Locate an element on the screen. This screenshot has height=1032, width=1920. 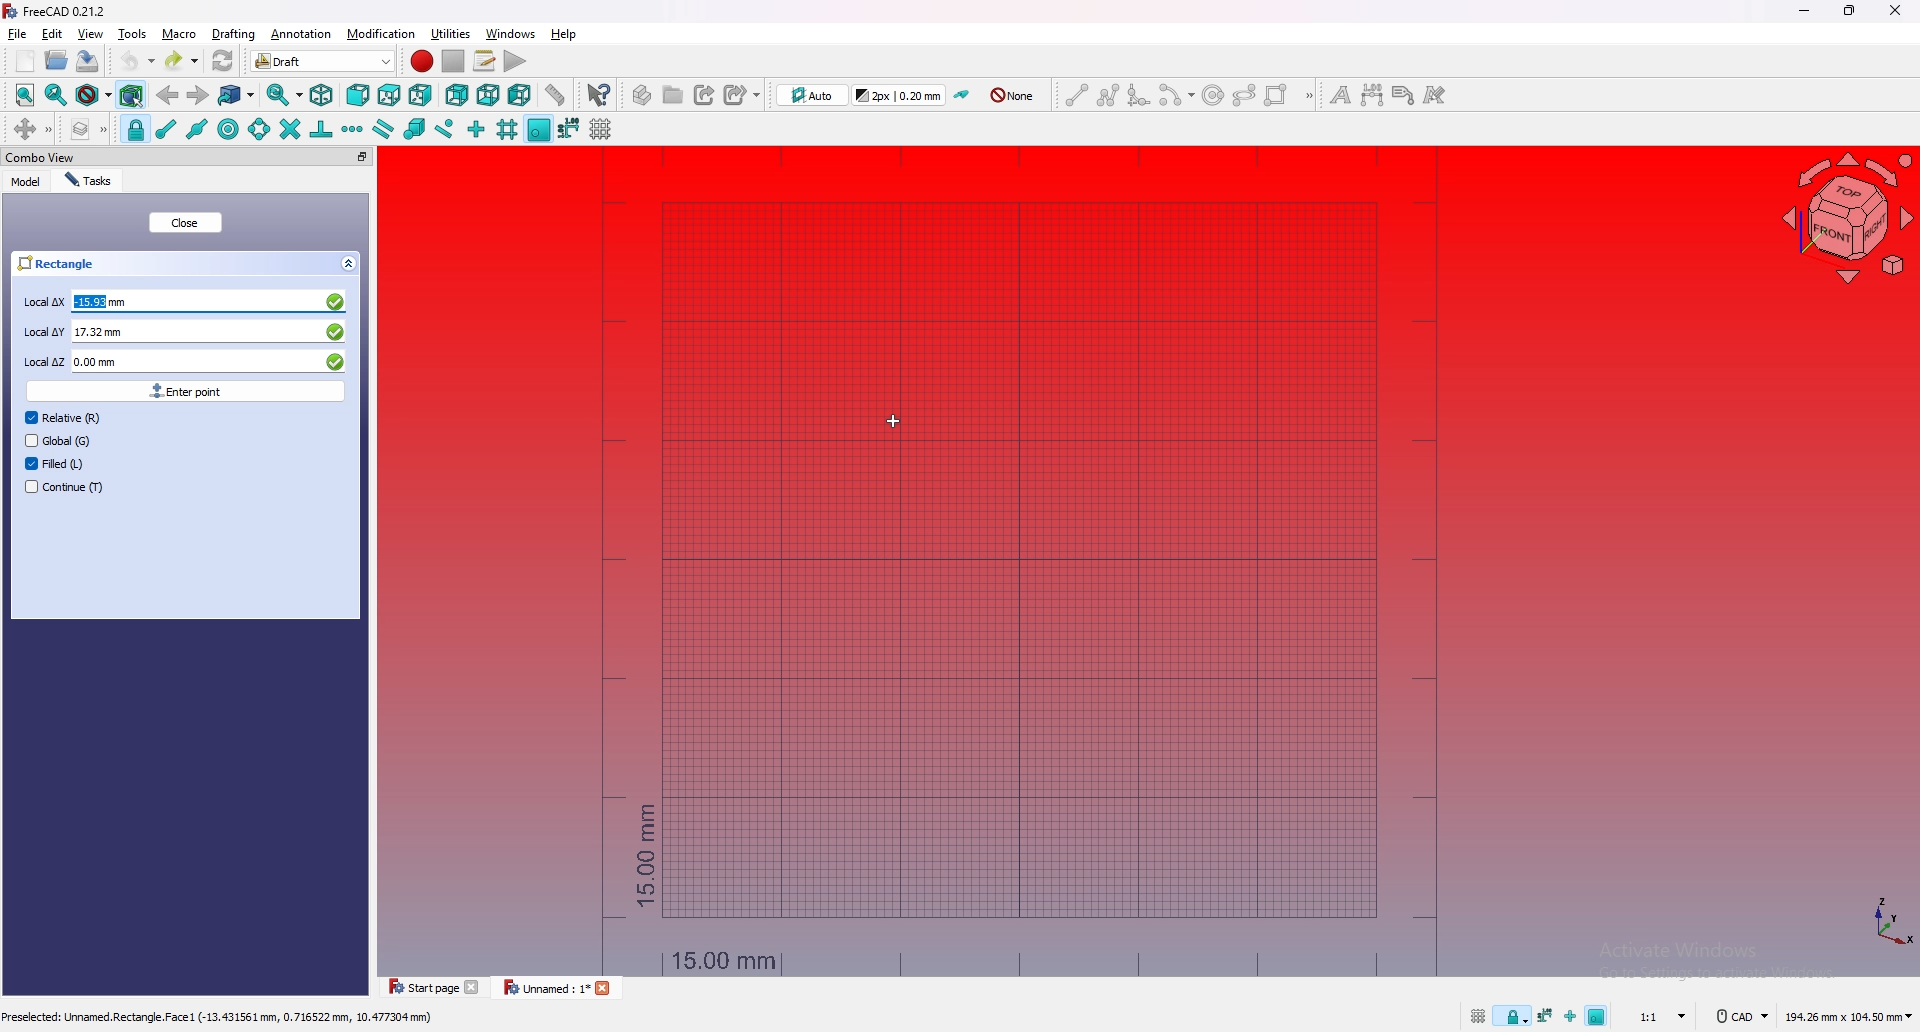
snap dimension is located at coordinates (569, 127).